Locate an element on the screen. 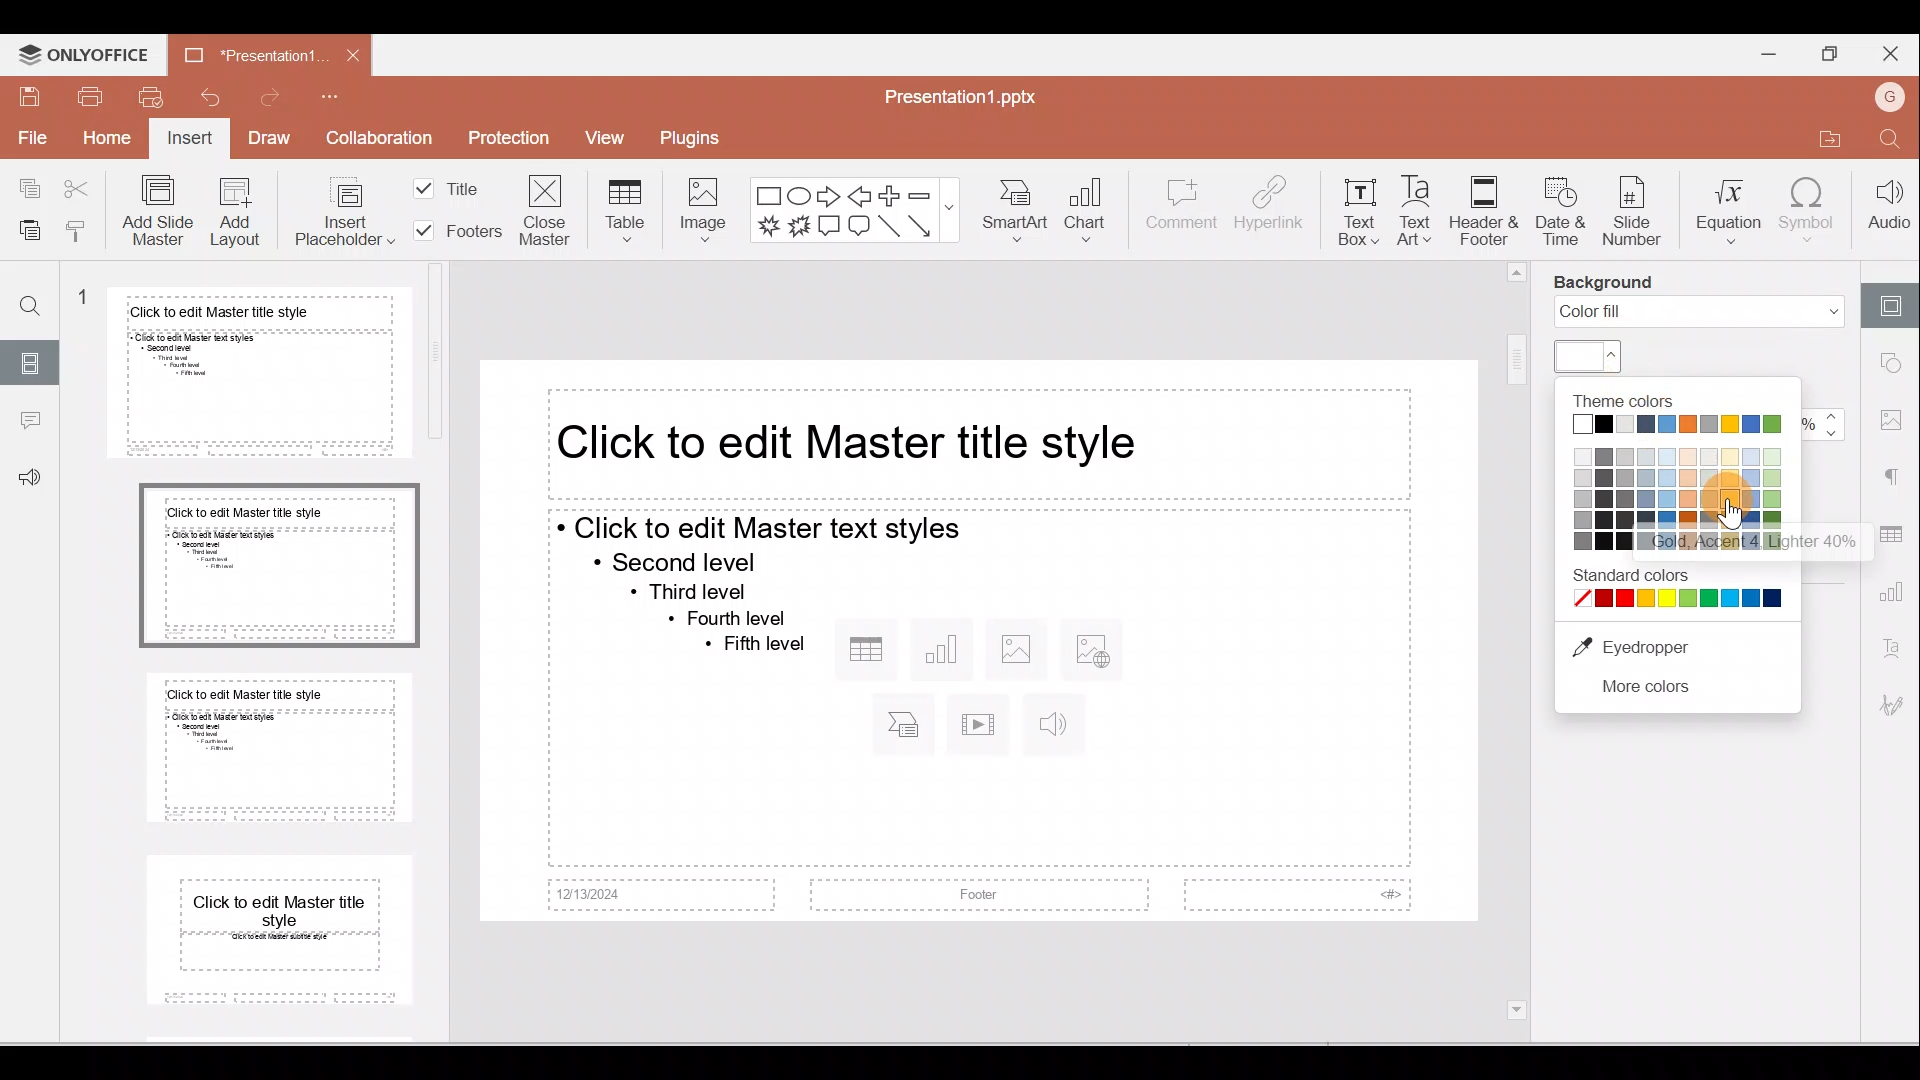 The image size is (1920, 1080). Add Layout is located at coordinates (236, 211).